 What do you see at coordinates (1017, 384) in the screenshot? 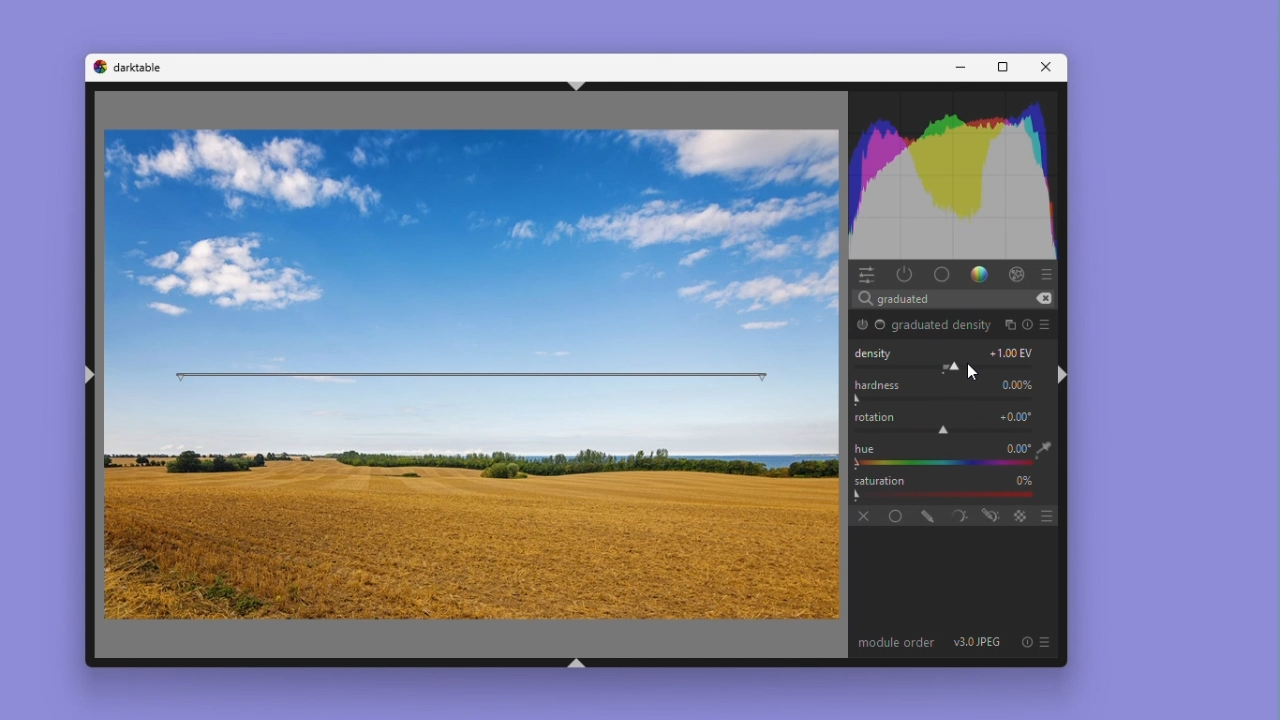
I see `0.00%` at bounding box center [1017, 384].